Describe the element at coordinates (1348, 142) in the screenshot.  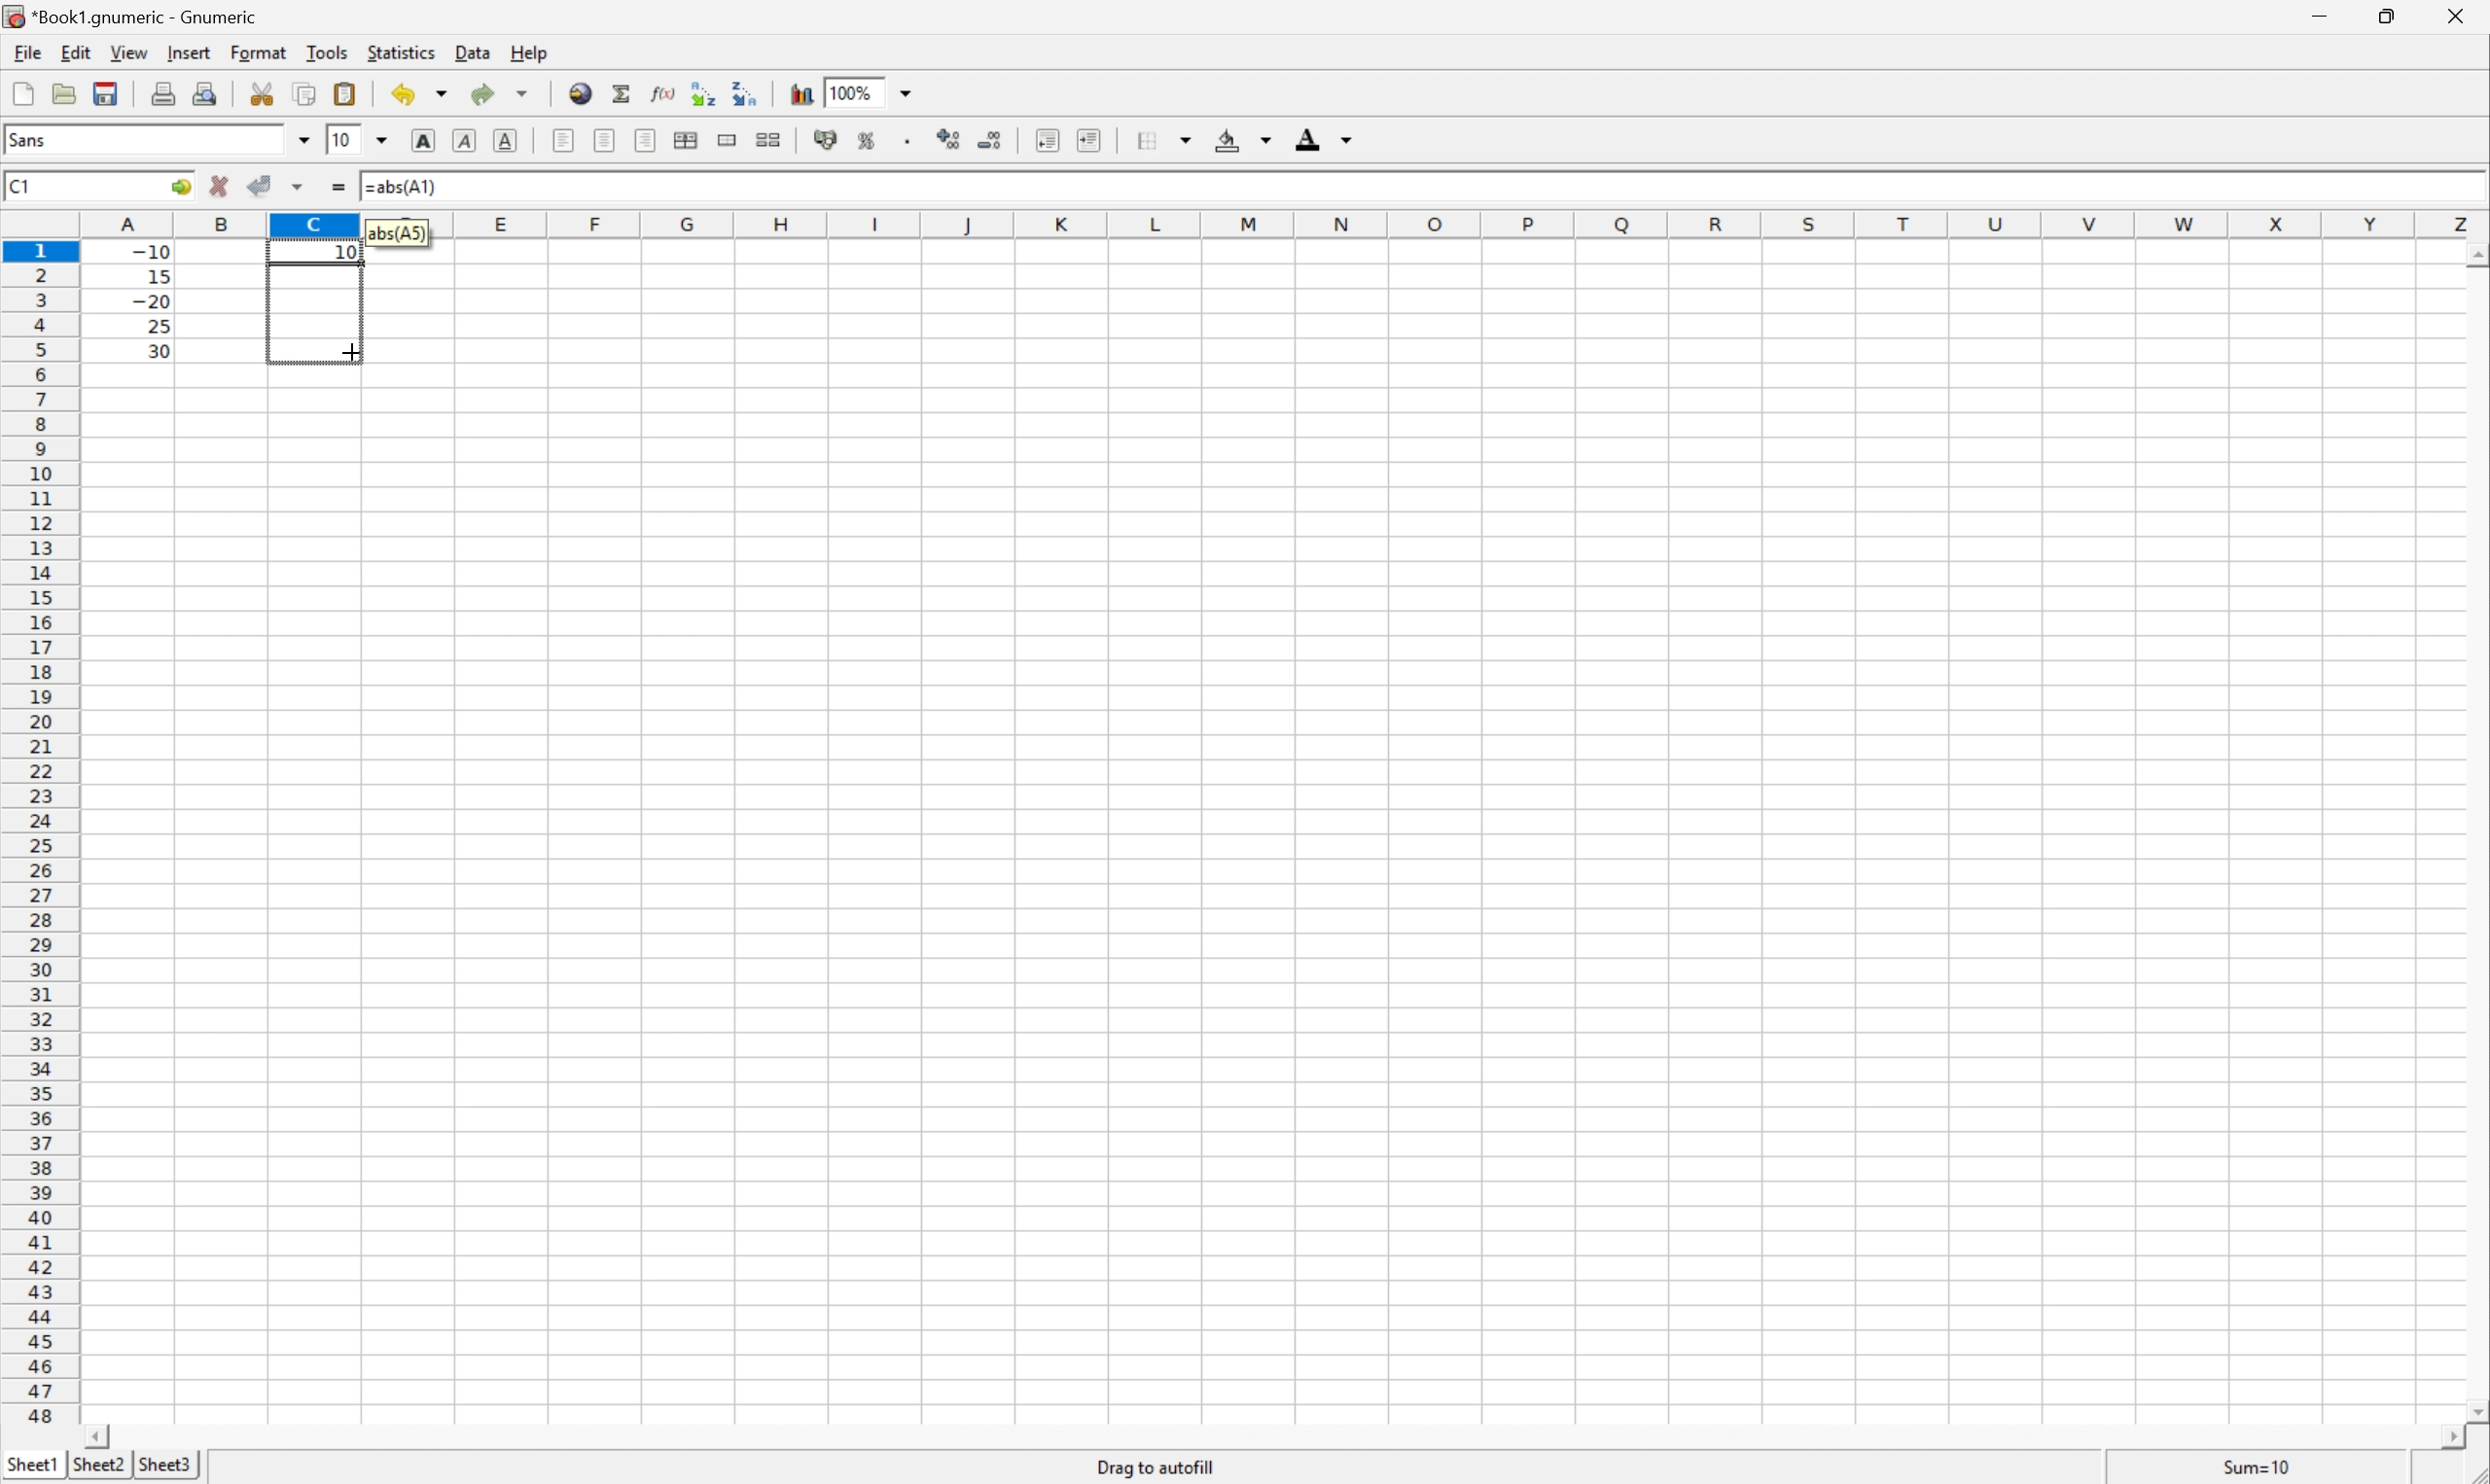
I see `Dorp Down` at that location.